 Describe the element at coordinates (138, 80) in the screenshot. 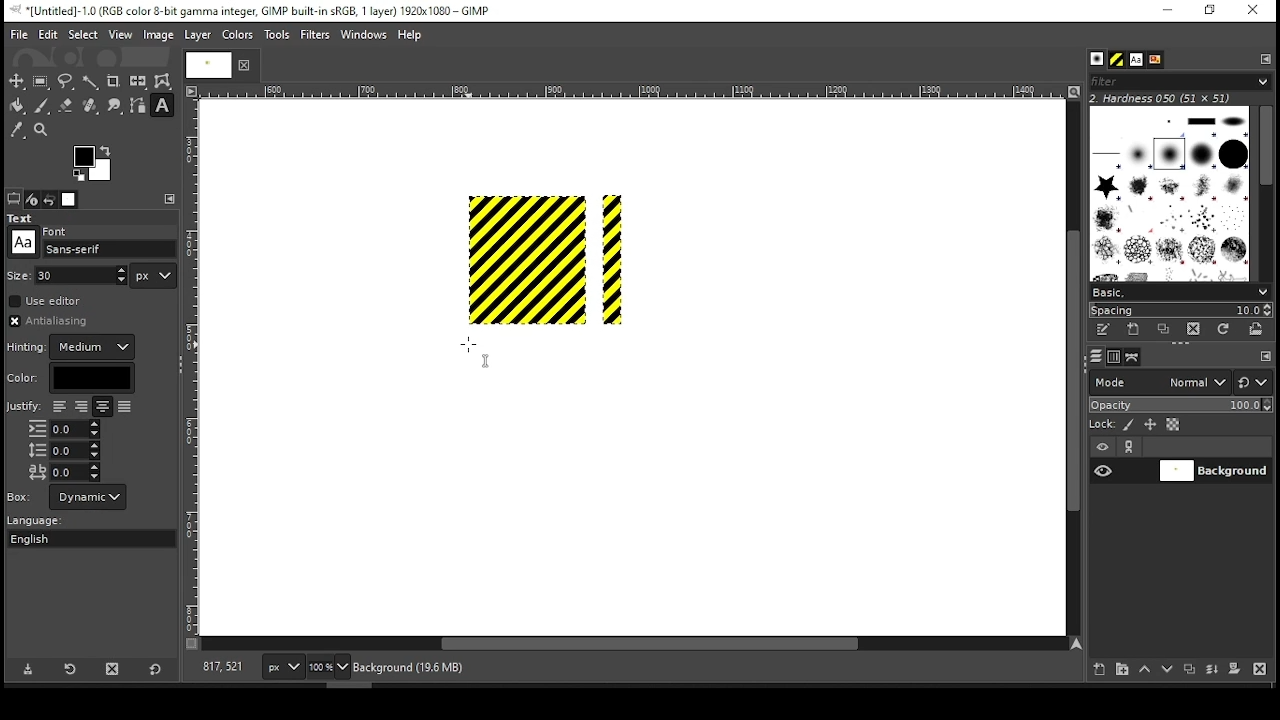

I see `flip tool` at that location.